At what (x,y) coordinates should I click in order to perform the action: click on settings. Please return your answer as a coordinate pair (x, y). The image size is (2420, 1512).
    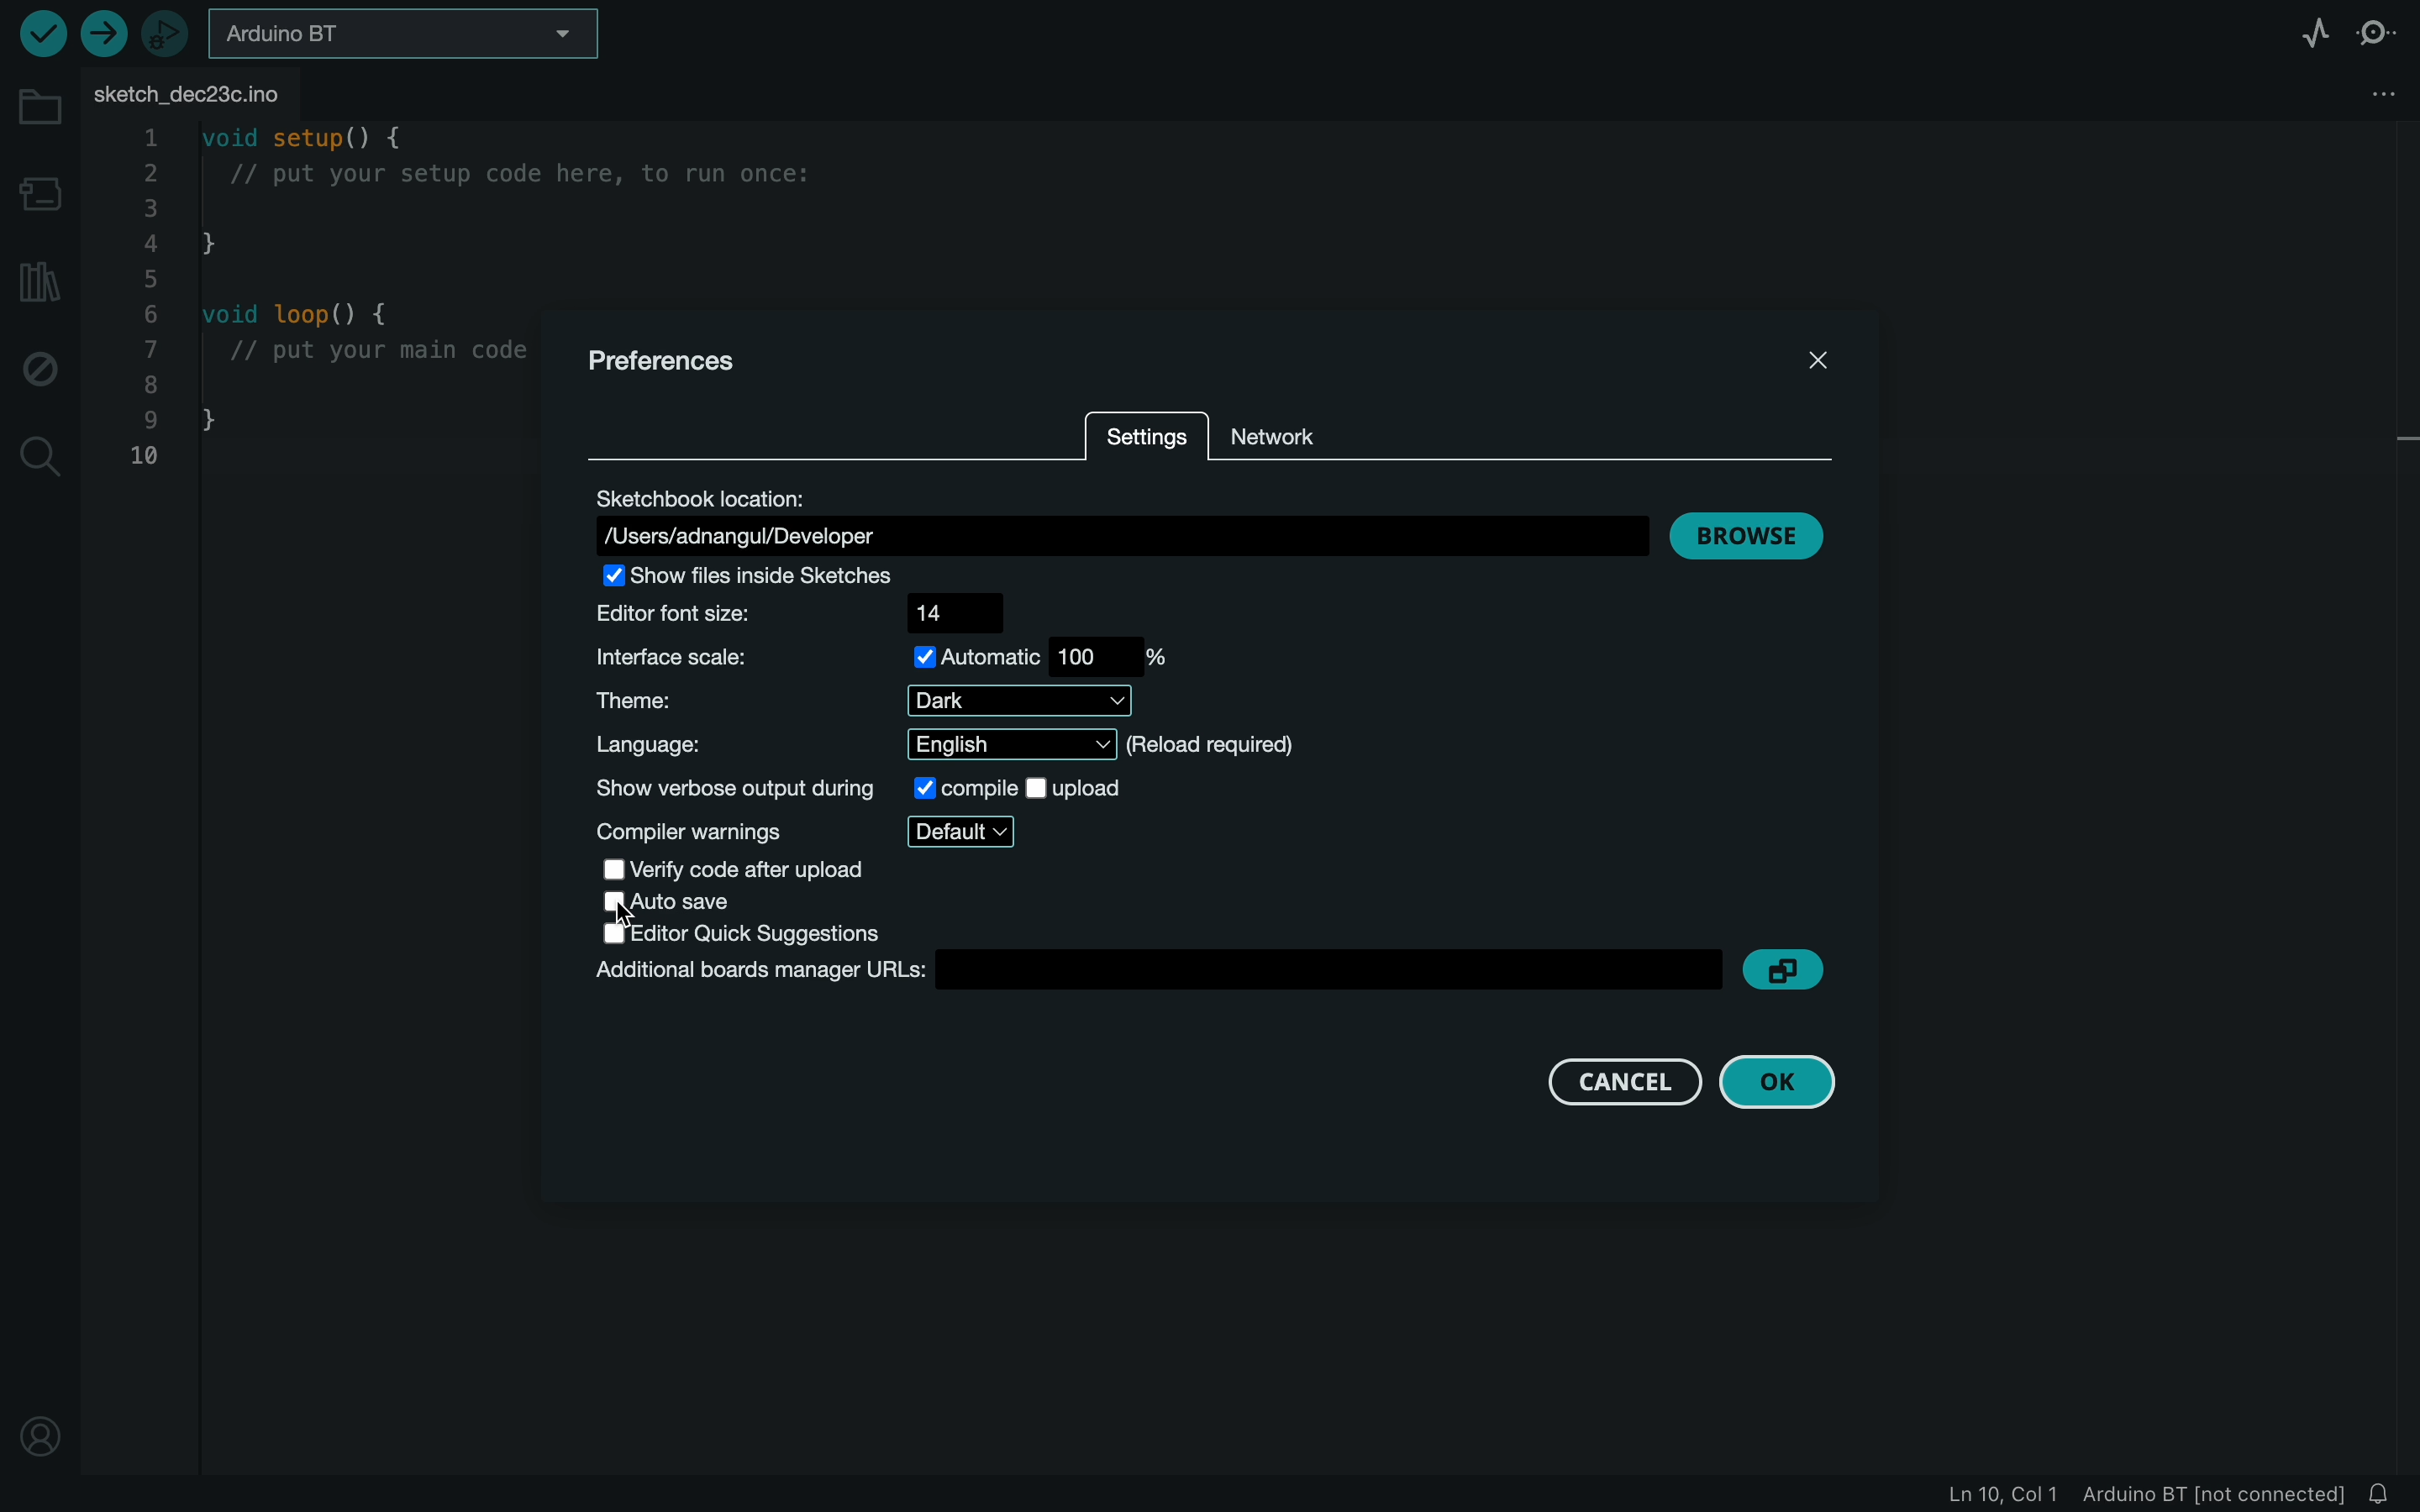
    Looking at the image, I should click on (1144, 440).